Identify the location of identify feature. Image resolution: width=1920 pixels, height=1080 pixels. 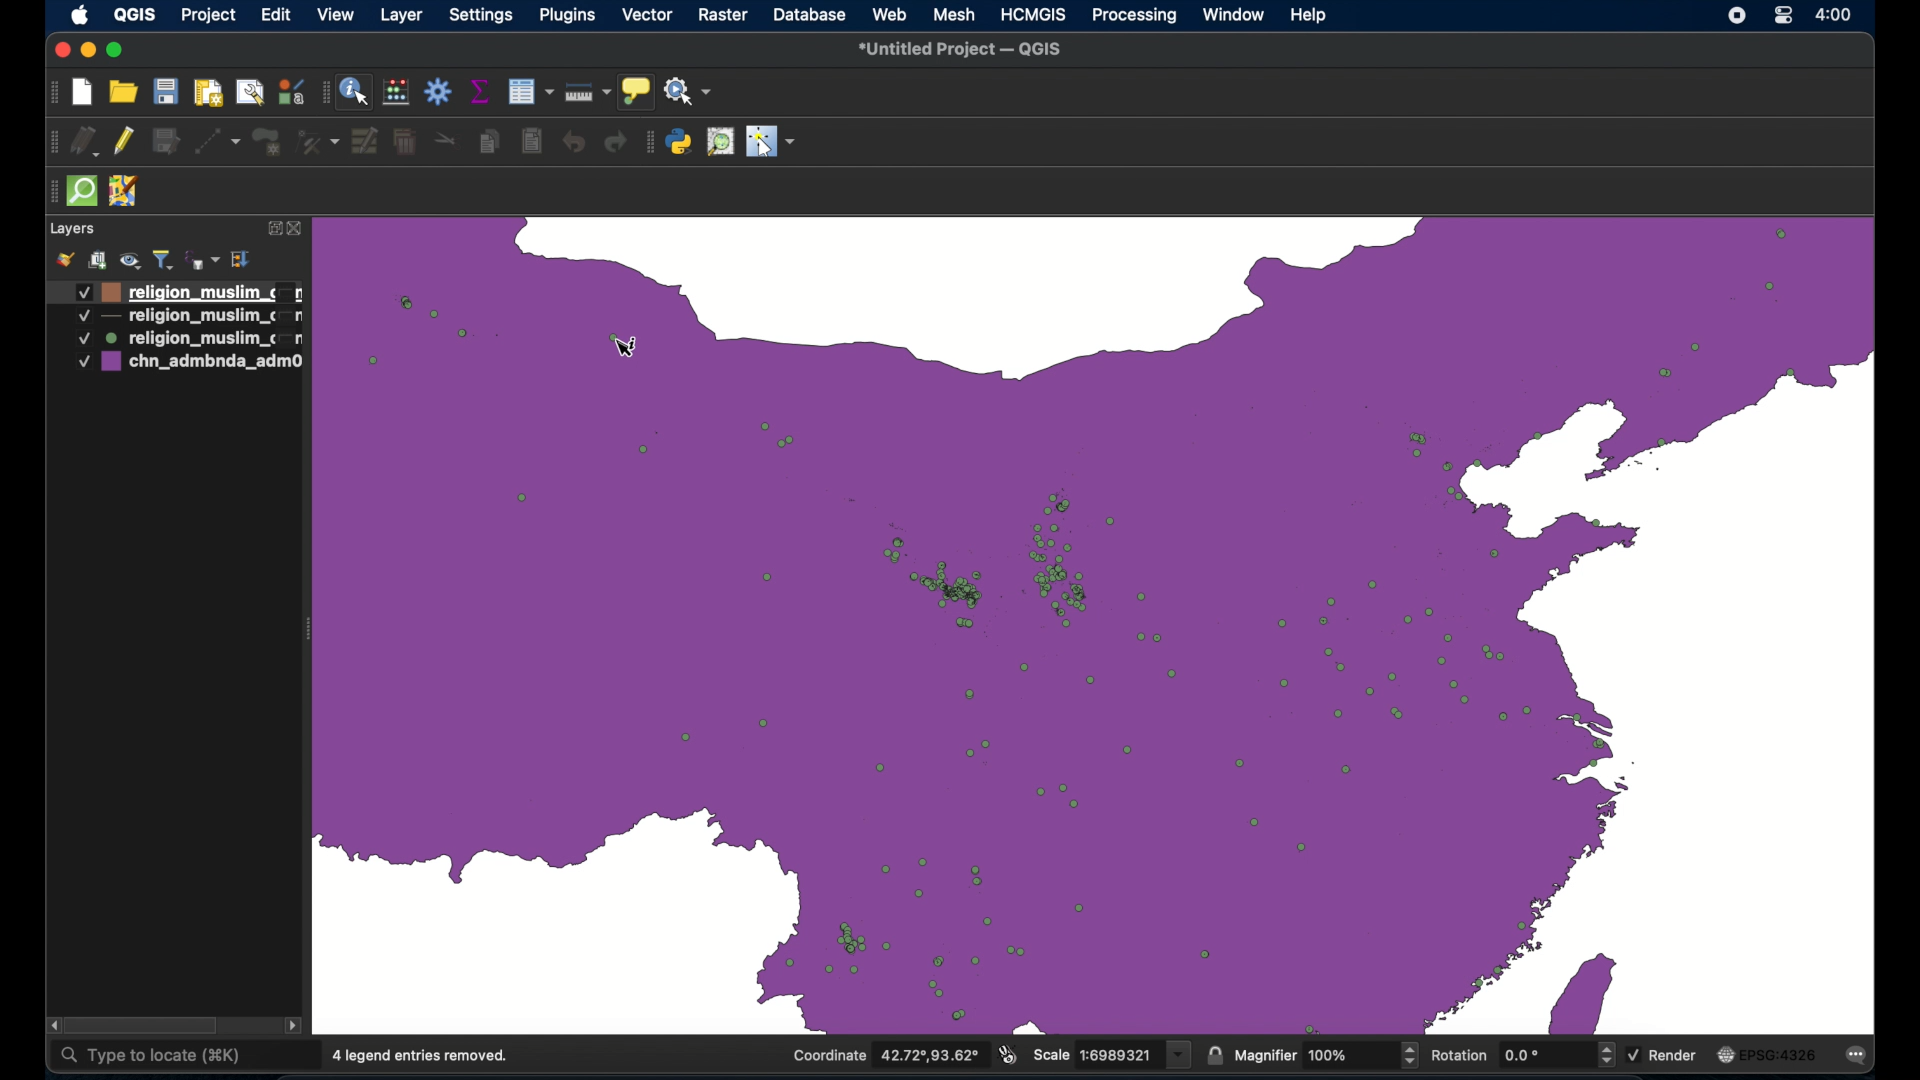
(355, 95).